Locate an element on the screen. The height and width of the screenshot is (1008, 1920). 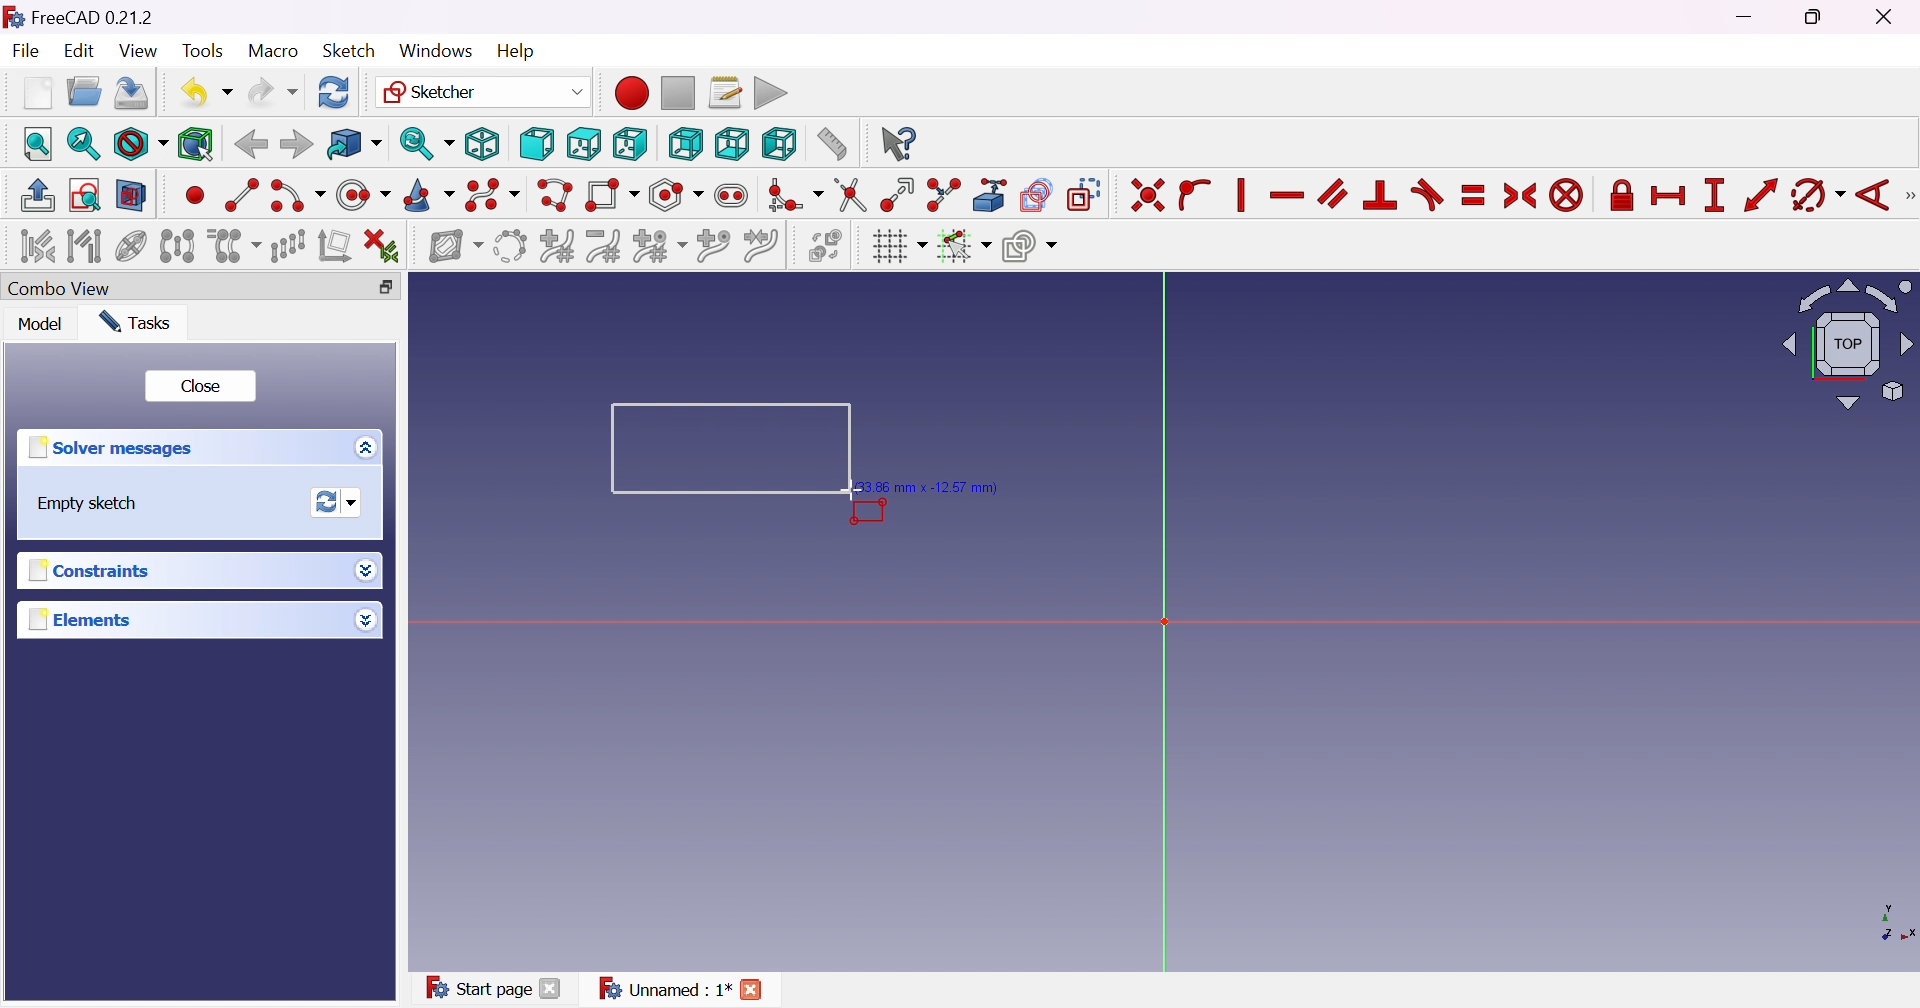
Constrain lock is located at coordinates (1619, 197).